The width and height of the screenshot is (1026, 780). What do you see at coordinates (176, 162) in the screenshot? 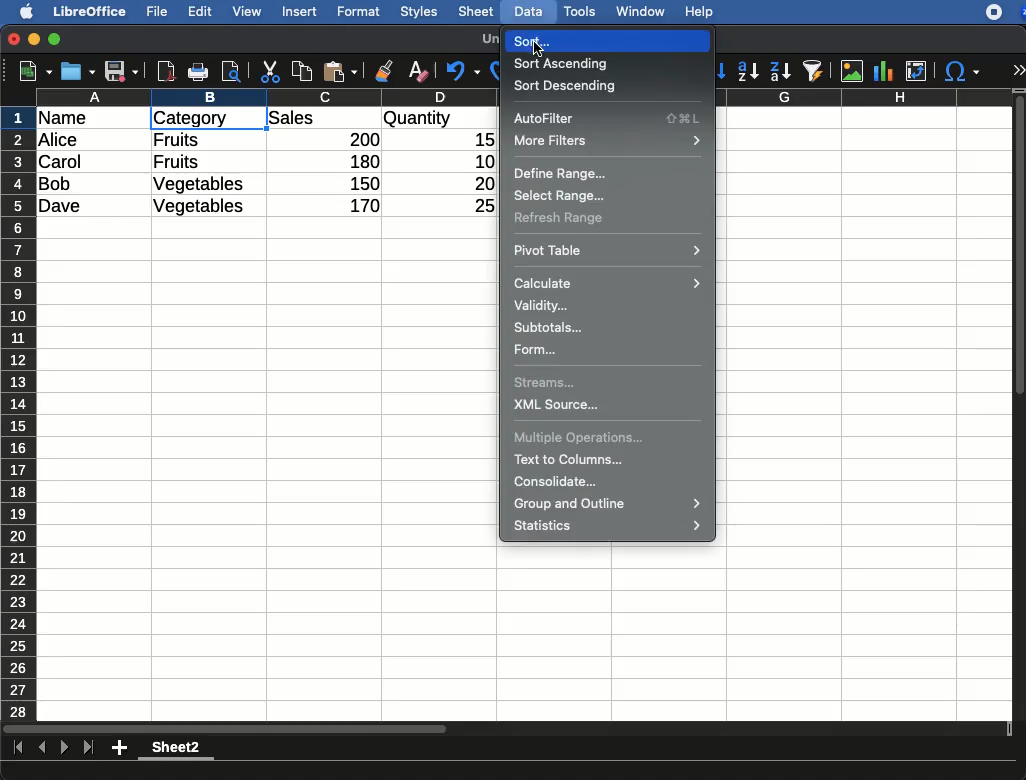
I see `Fruits` at bounding box center [176, 162].